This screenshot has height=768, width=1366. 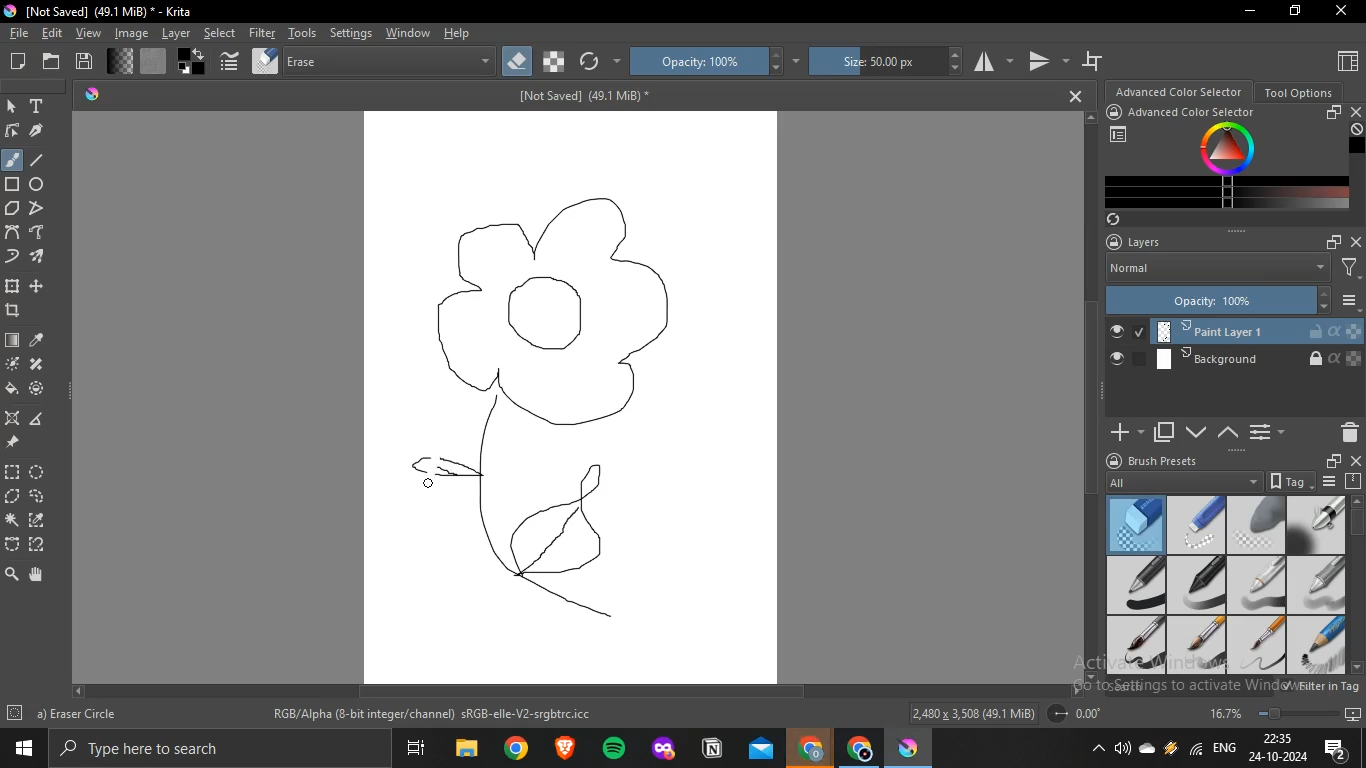 What do you see at coordinates (883, 63) in the screenshot?
I see `size` at bounding box center [883, 63].